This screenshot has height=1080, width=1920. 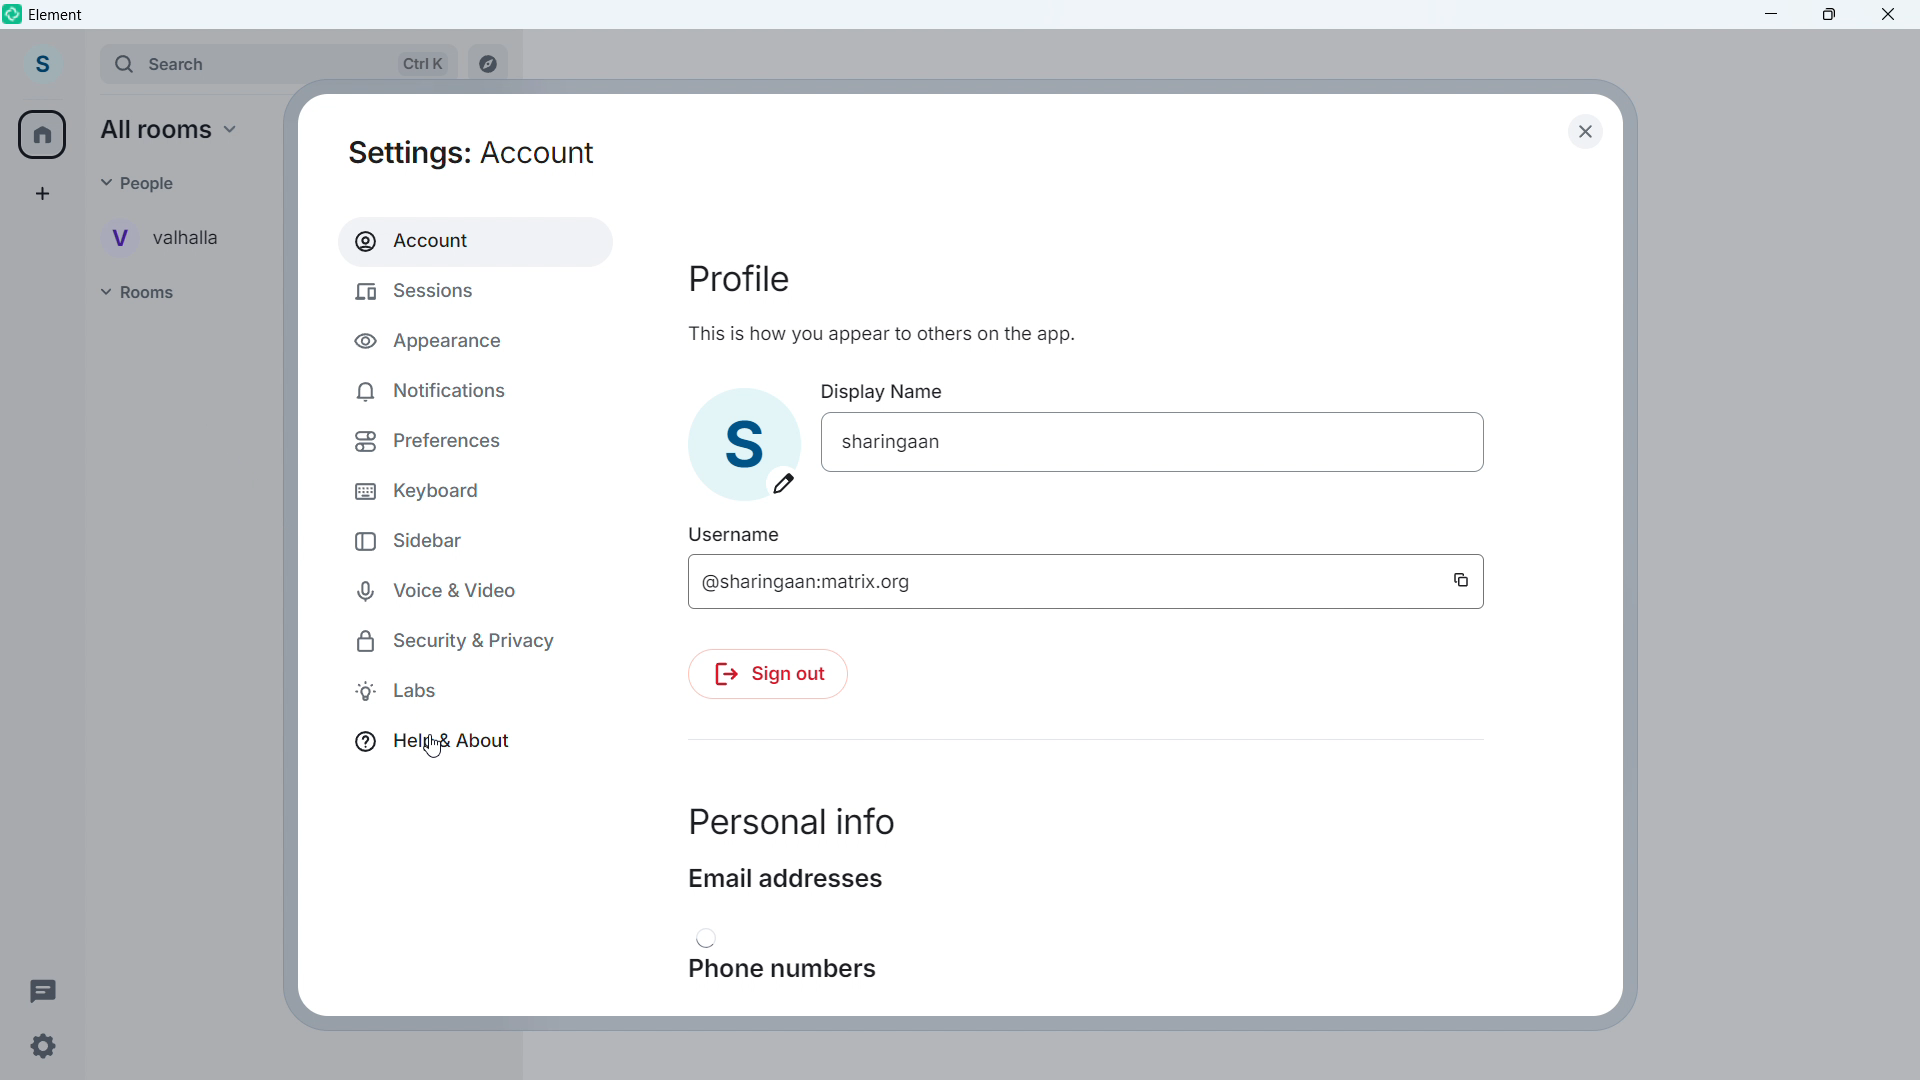 I want to click on Account , so click(x=41, y=65).